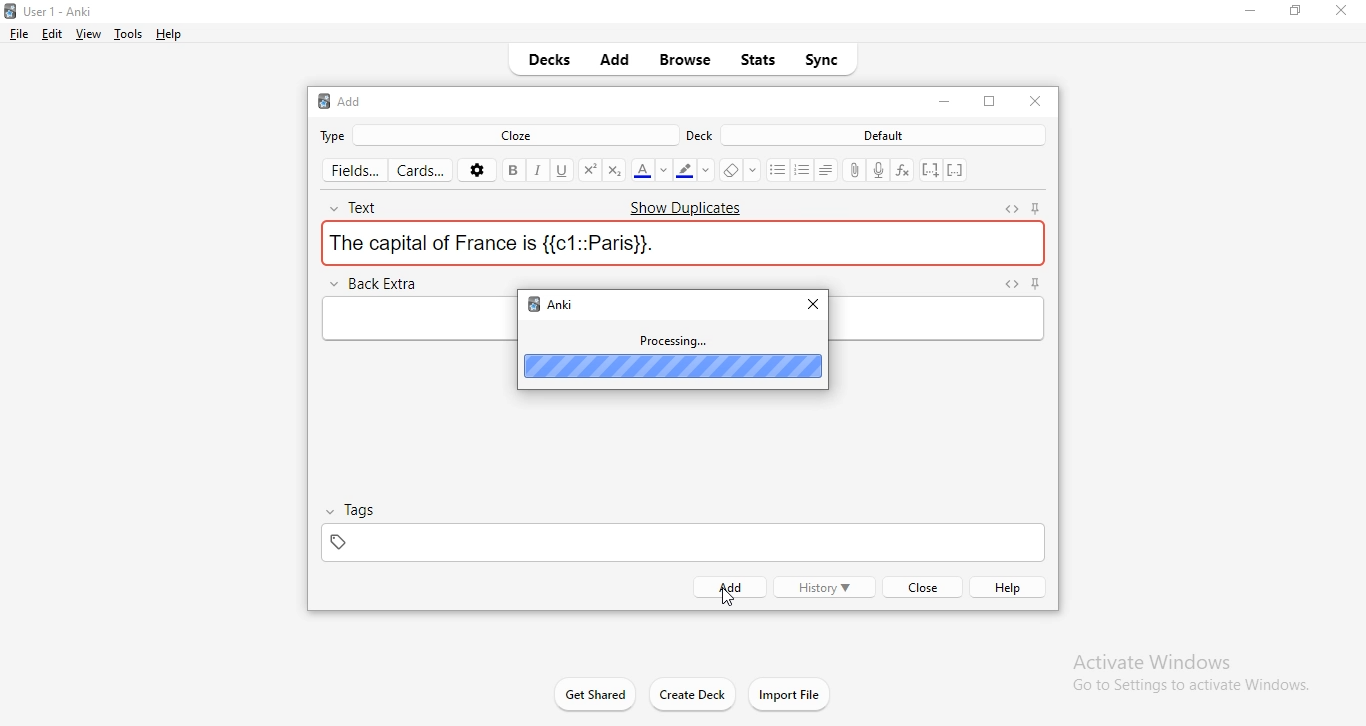  Describe the element at coordinates (920, 588) in the screenshot. I see `close` at that location.